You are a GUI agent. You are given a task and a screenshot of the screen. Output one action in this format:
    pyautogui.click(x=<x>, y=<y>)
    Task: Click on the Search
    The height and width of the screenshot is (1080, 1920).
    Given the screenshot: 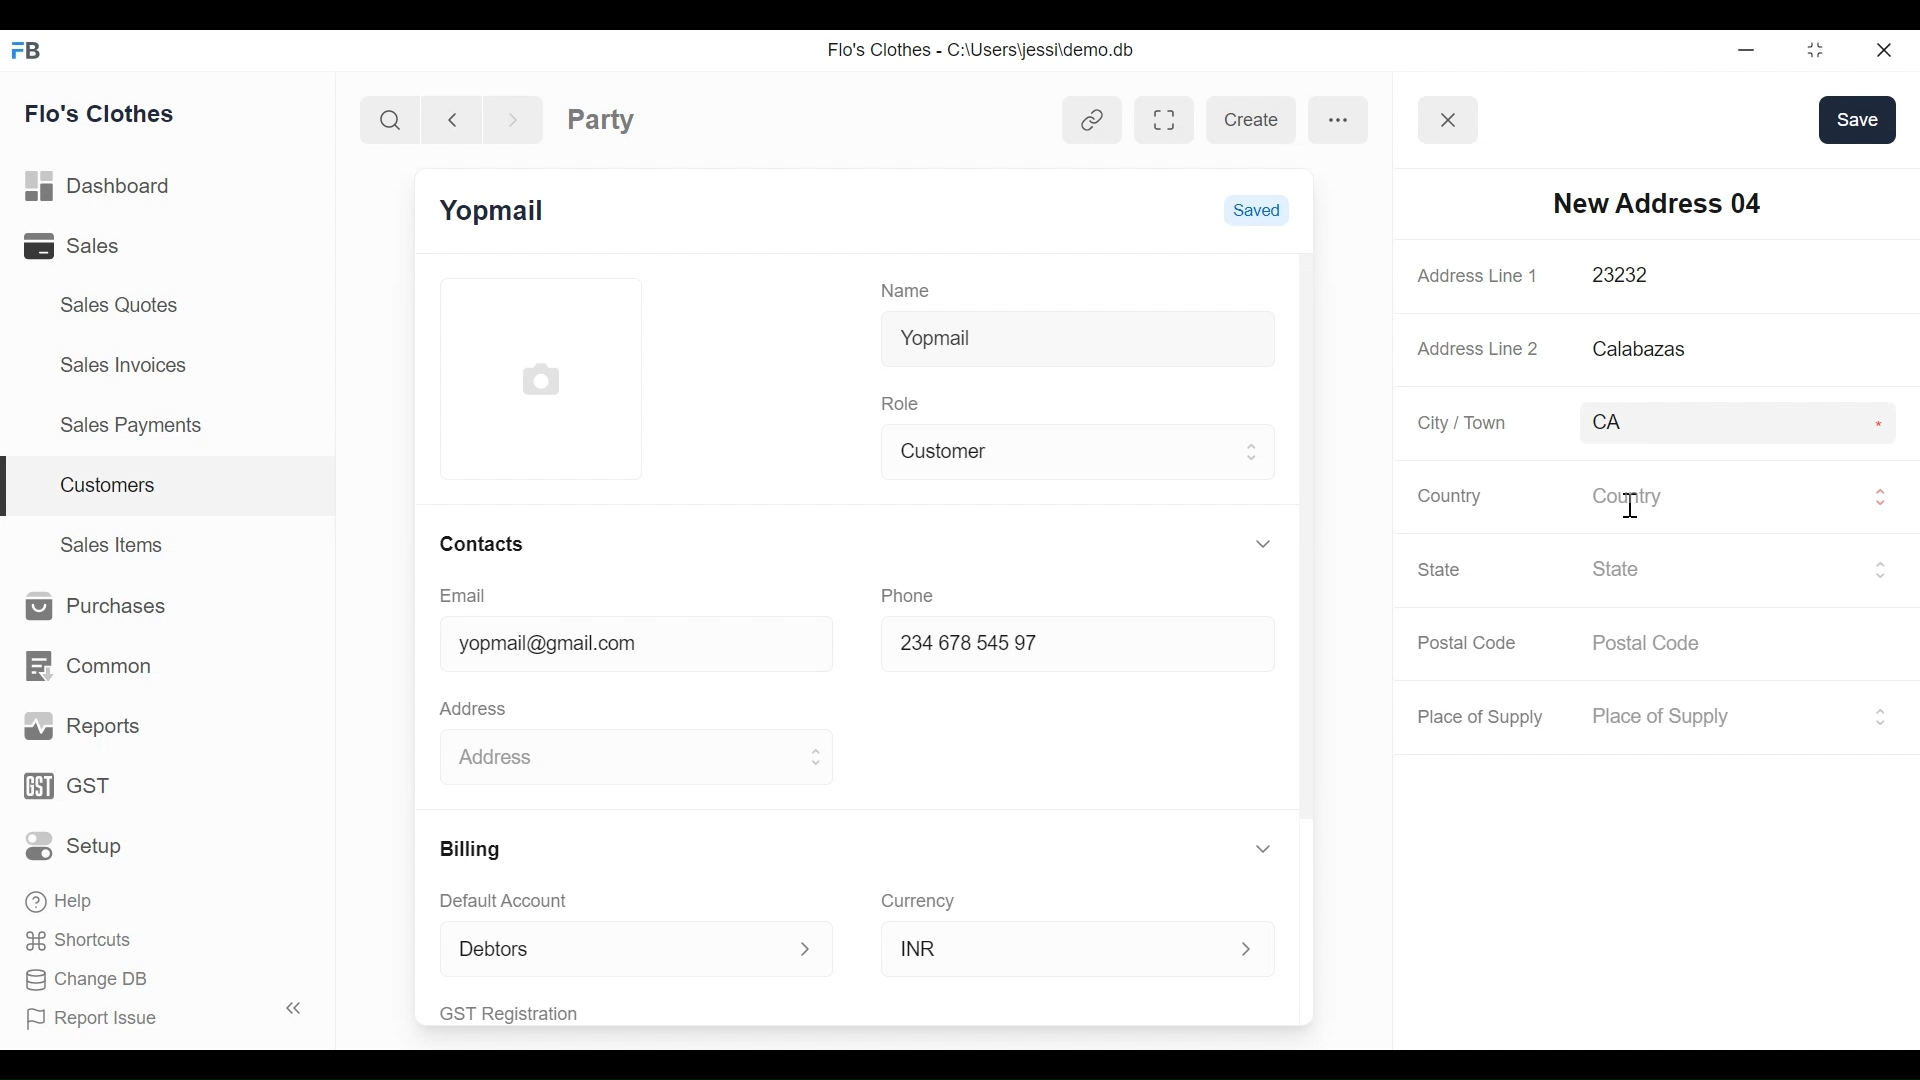 What is the action you would take?
    pyautogui.click(x=394, y=119)
    